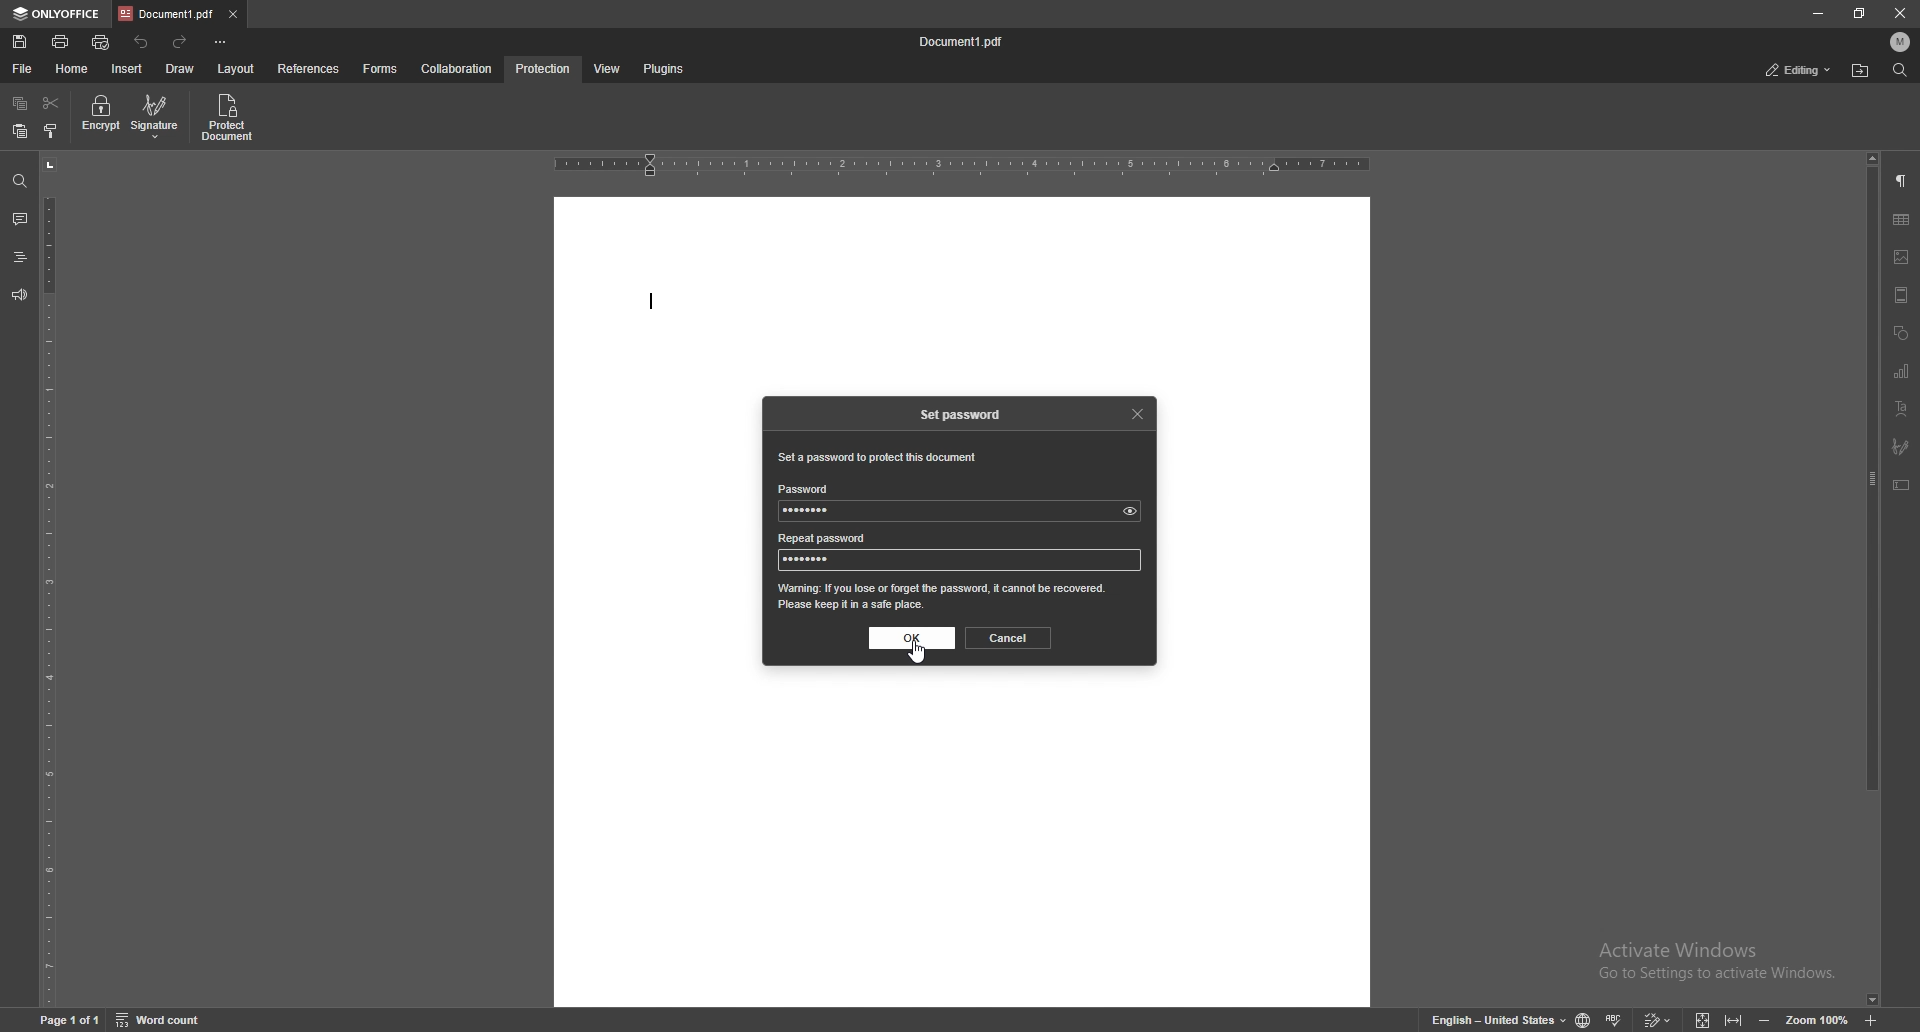 The image size is (1920, 1032). I want to click on protection, so click(544, 69).